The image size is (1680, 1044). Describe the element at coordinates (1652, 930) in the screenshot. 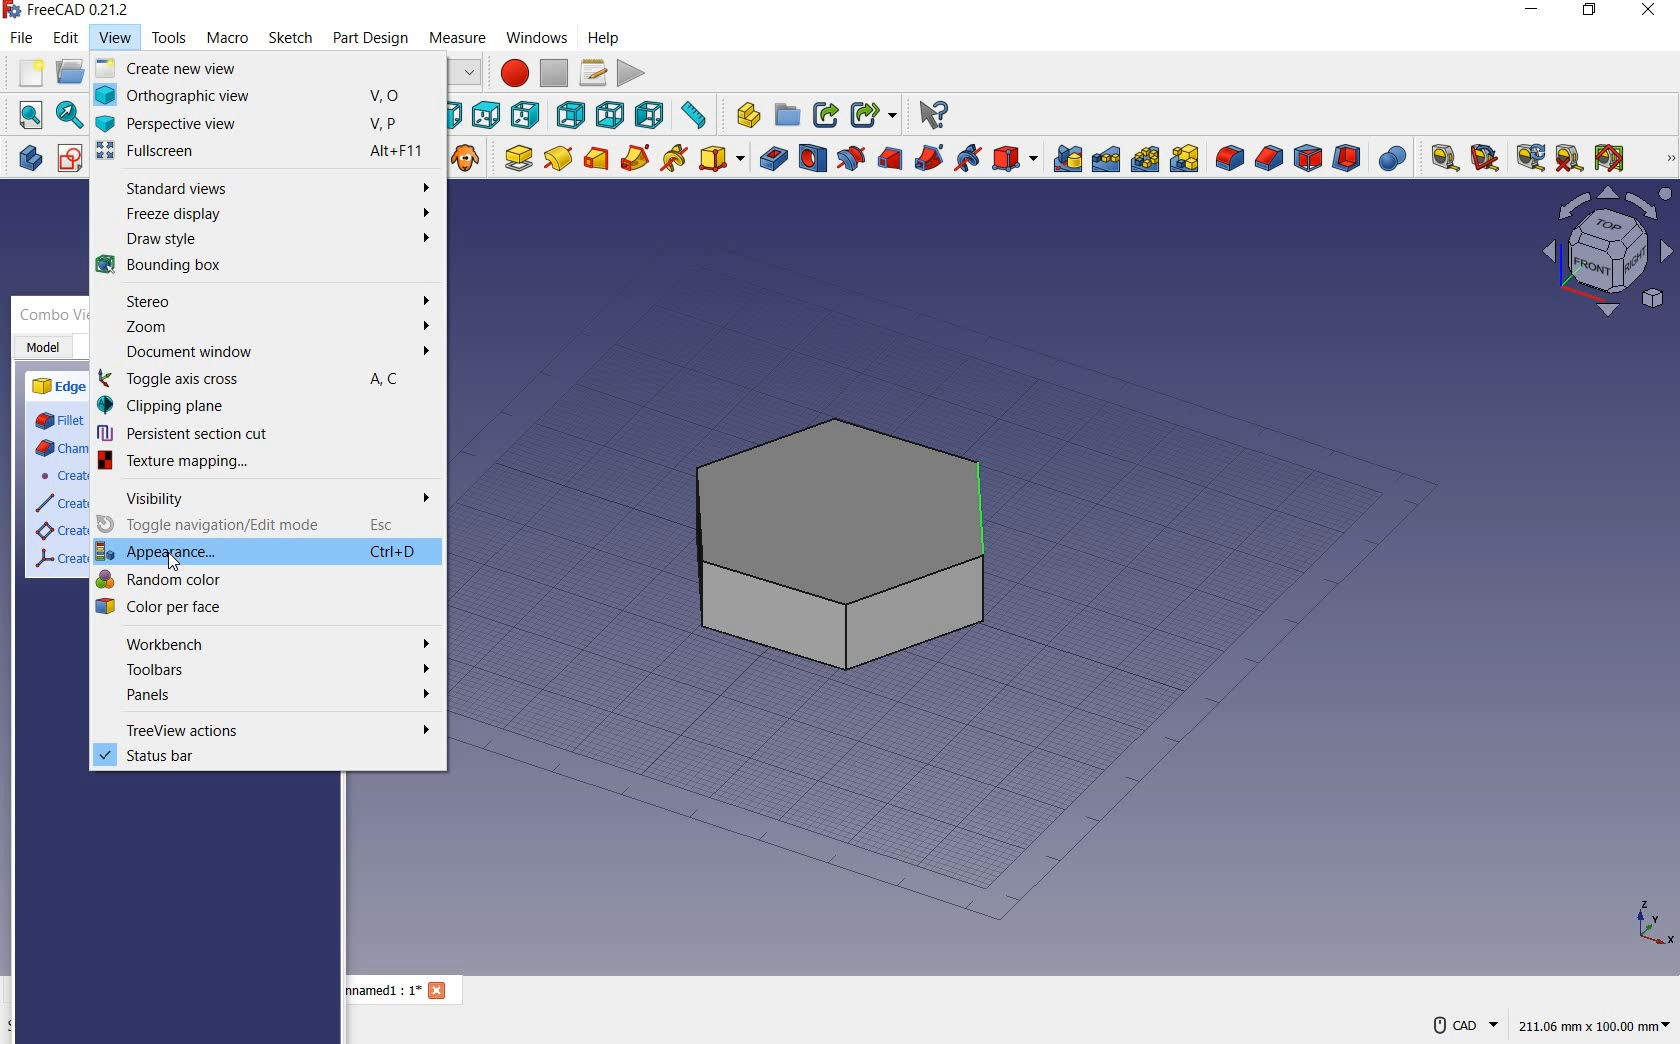

I see `x, y, z points` at that location.